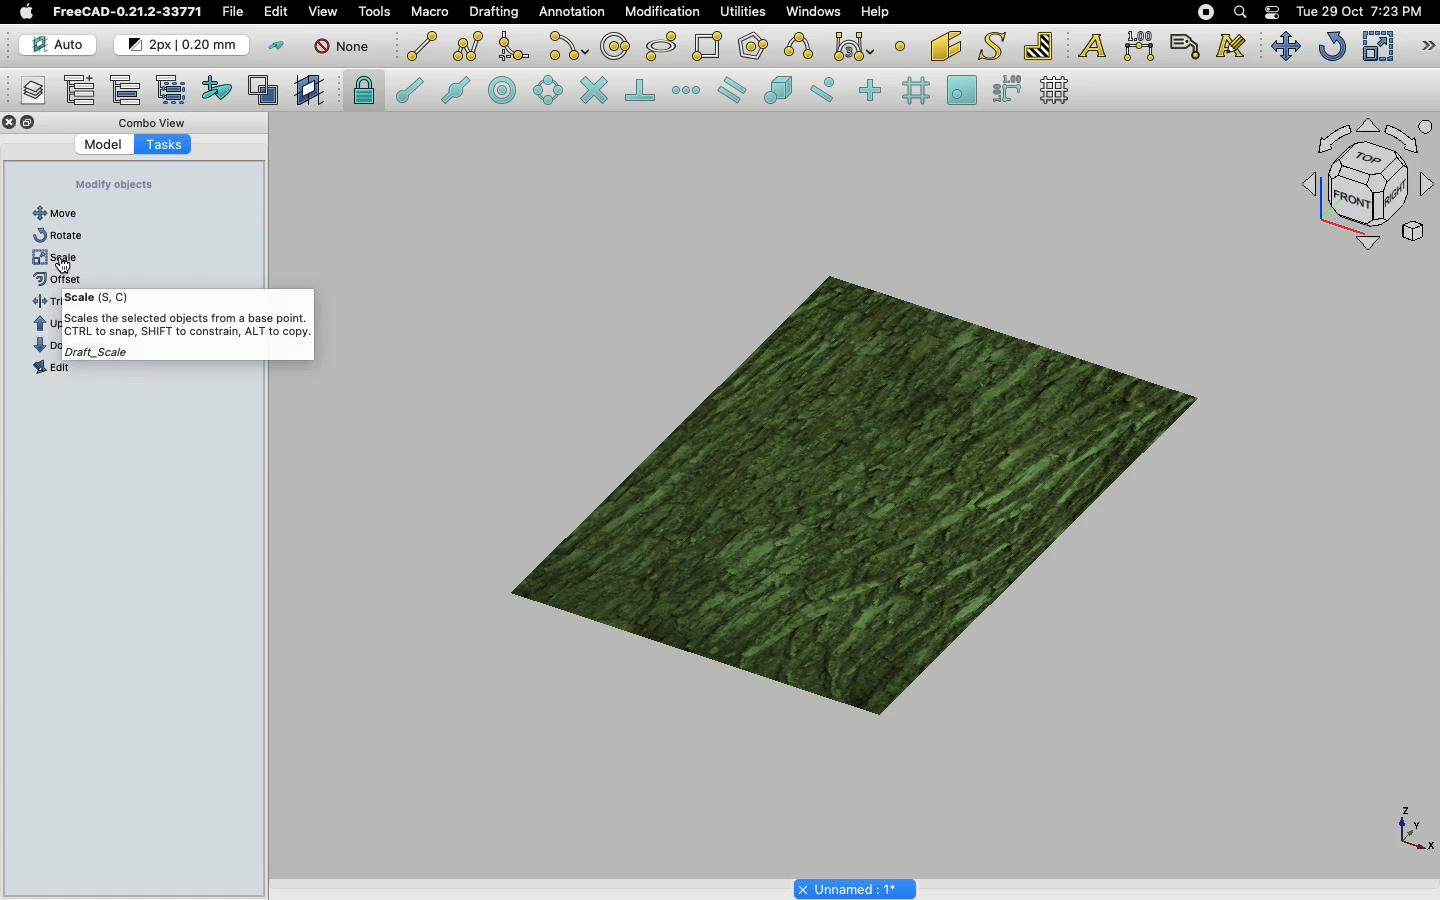 This screenshot has width=1440, height=900. I want to click on Dimension, so click(1137, 45).